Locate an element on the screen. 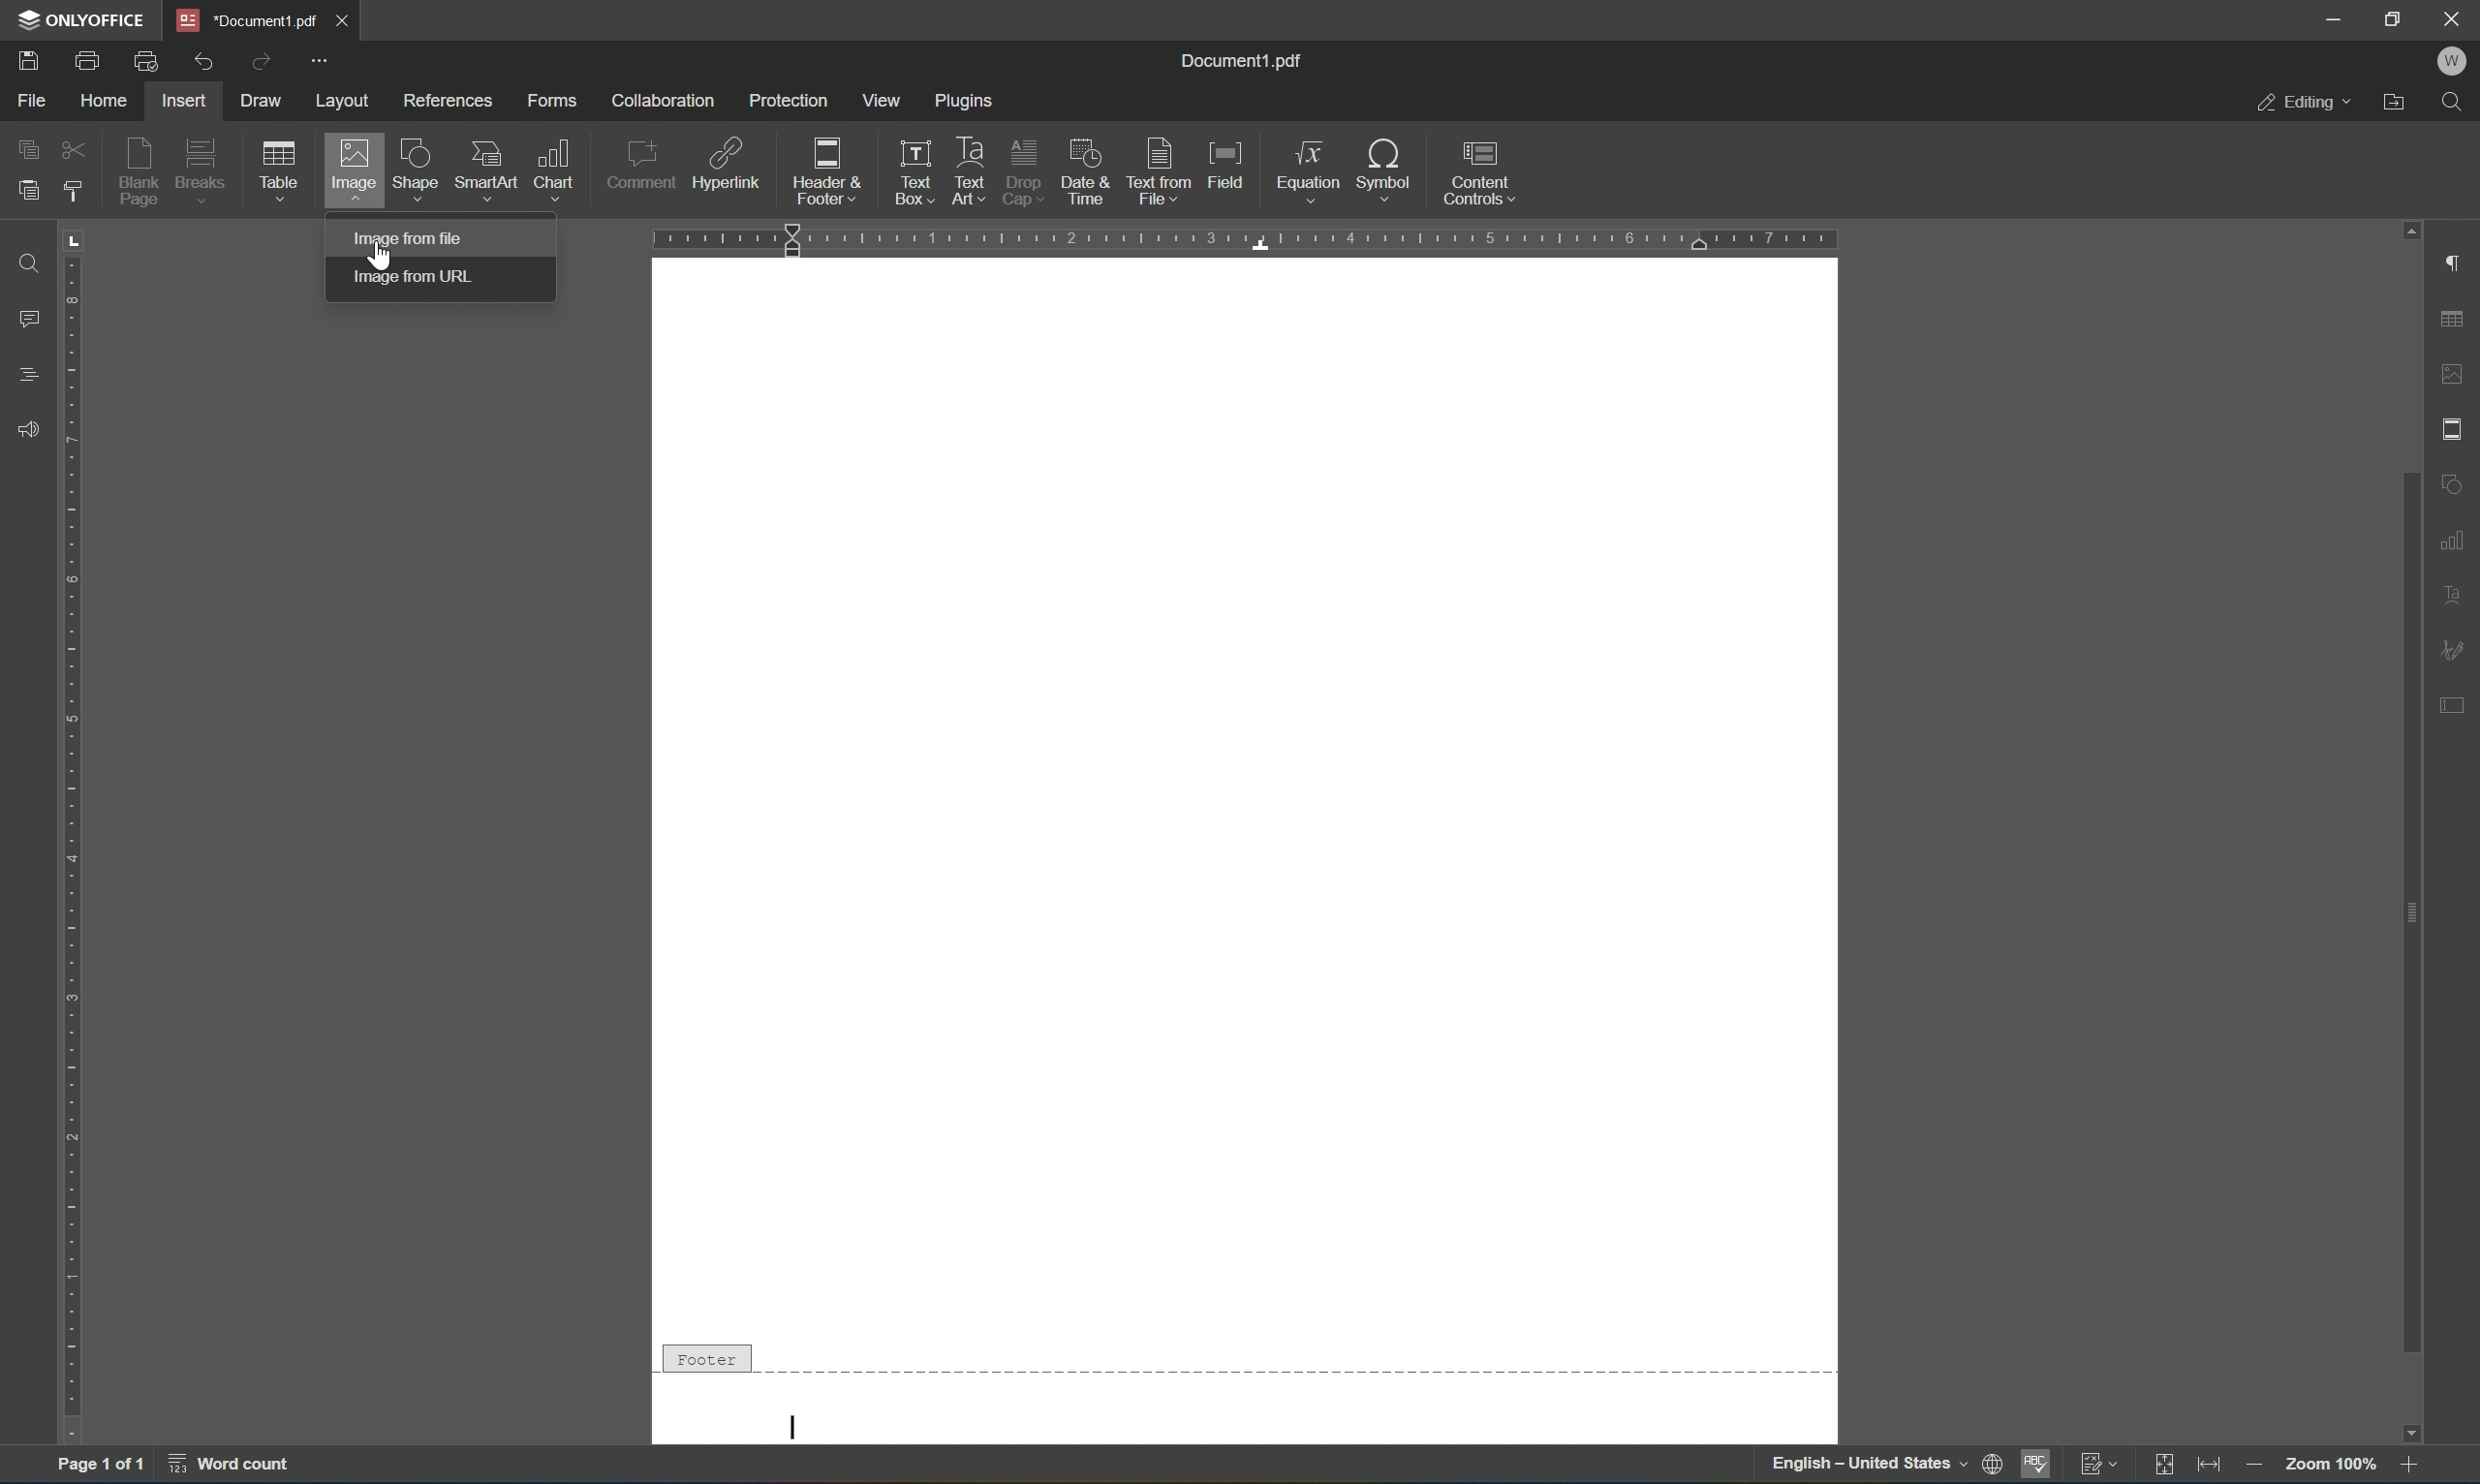  shape is located at coordinates (416, 170).